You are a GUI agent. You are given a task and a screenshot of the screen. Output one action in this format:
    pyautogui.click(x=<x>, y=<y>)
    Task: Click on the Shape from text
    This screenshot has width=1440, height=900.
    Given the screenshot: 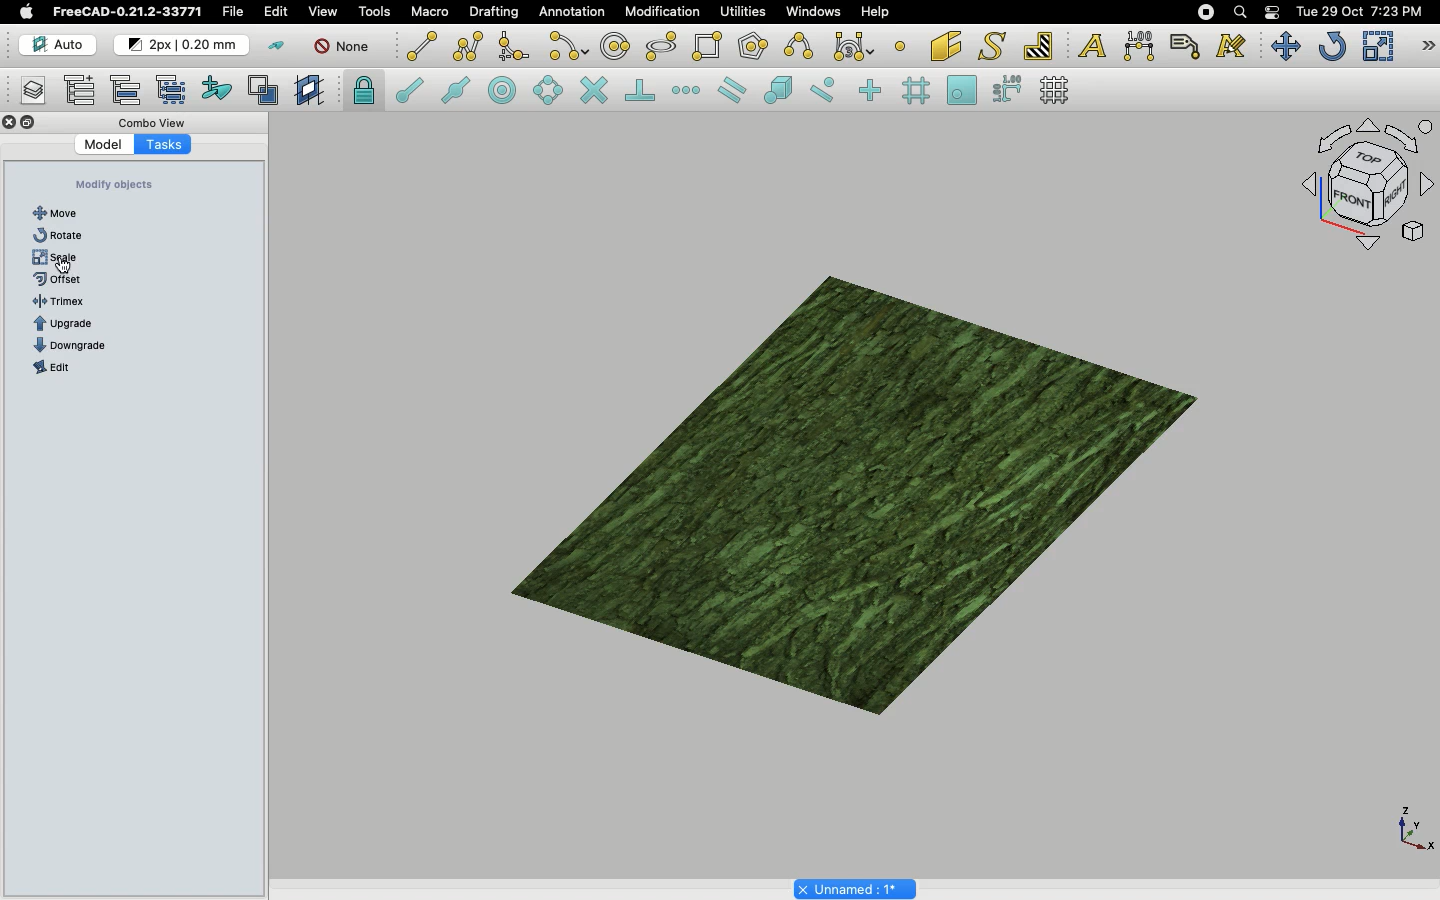 What is the action you would take?
    pyautogui.click(x=83, y=387)
    